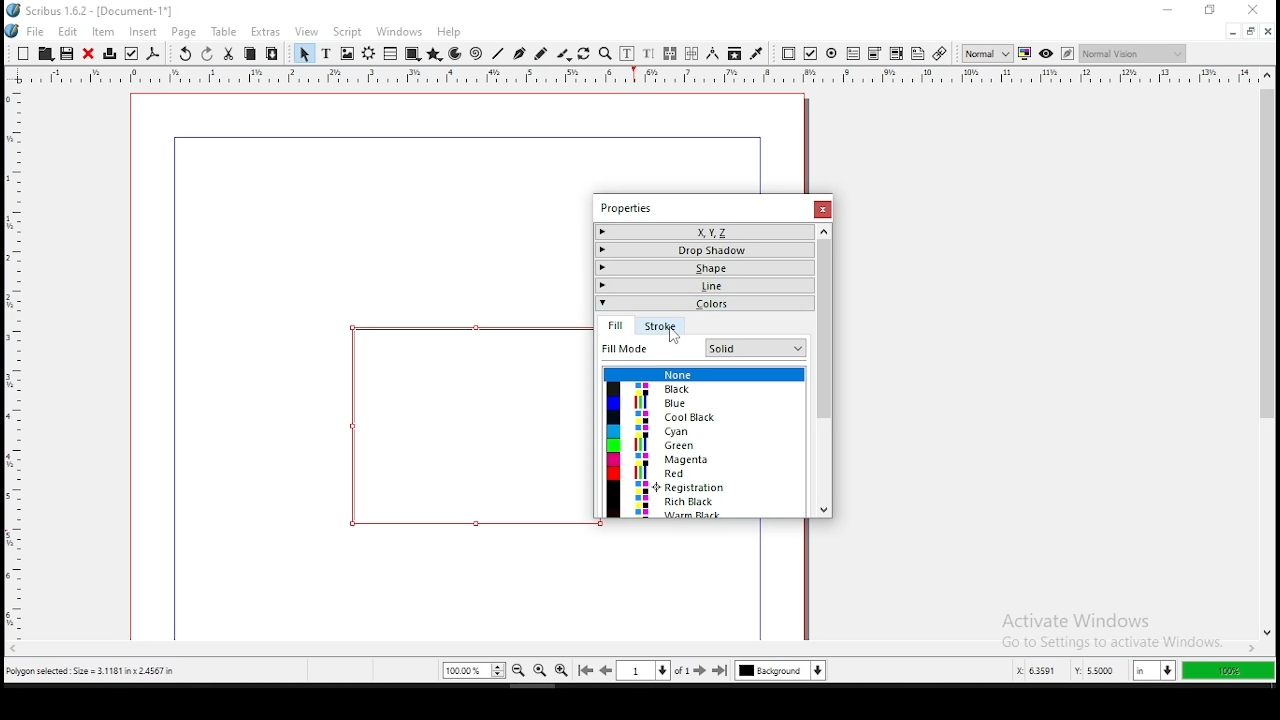 Image resolution: width=1280 pixels, height=720 pixels. What do you see at coordinates (184, 54) in the screenshot?
I see `undo` at bounding box center [184, 54].